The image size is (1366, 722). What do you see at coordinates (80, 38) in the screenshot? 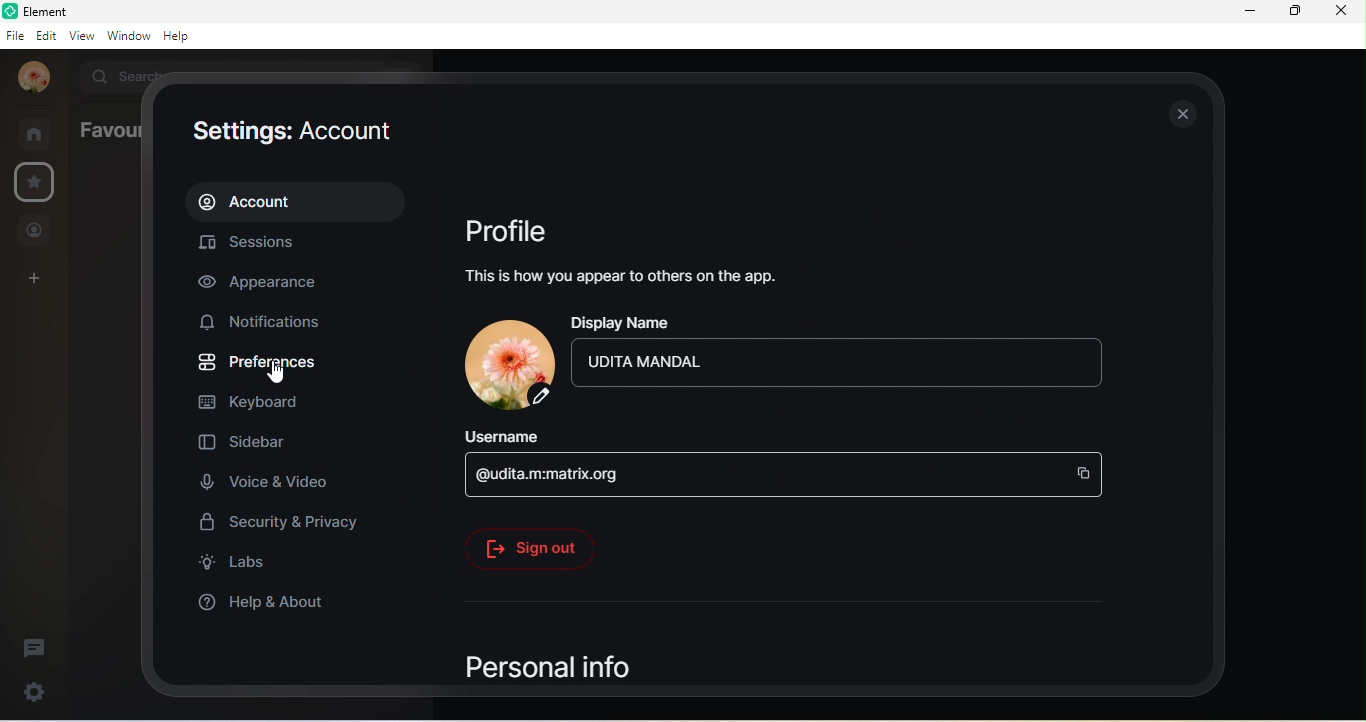
I see `view` at bounding box center [80, 38].